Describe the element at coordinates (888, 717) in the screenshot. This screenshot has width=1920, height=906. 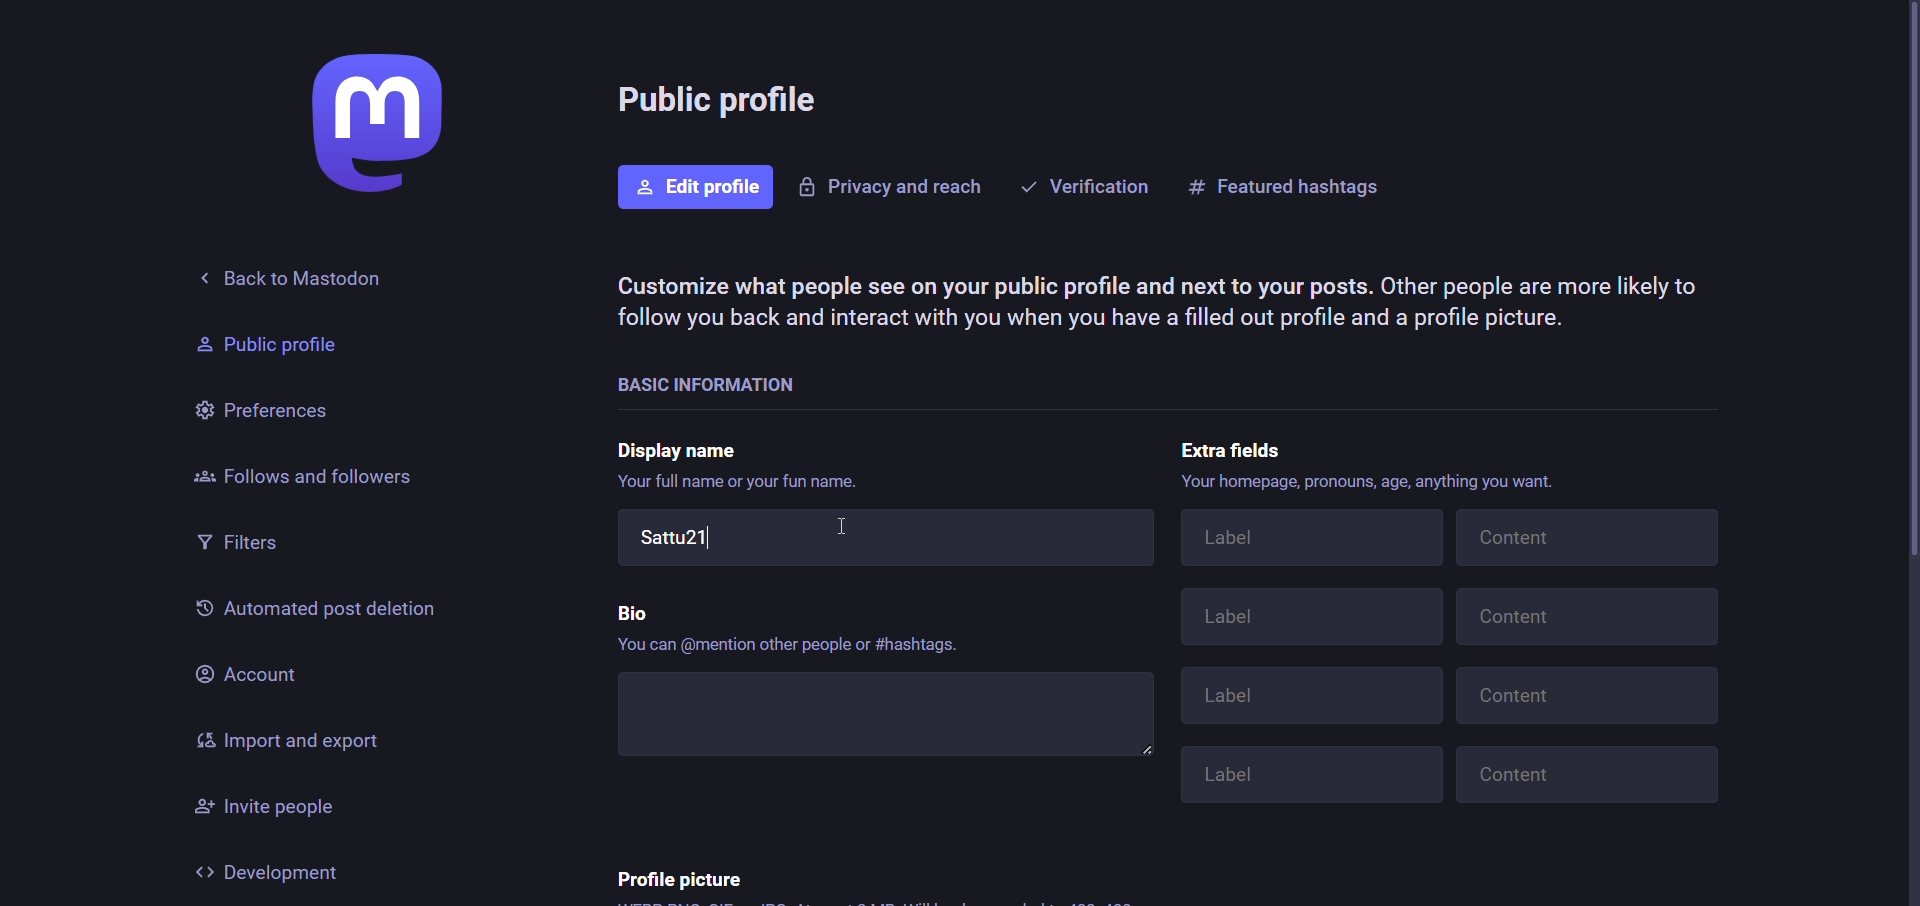
I see `write bio here` at that location.